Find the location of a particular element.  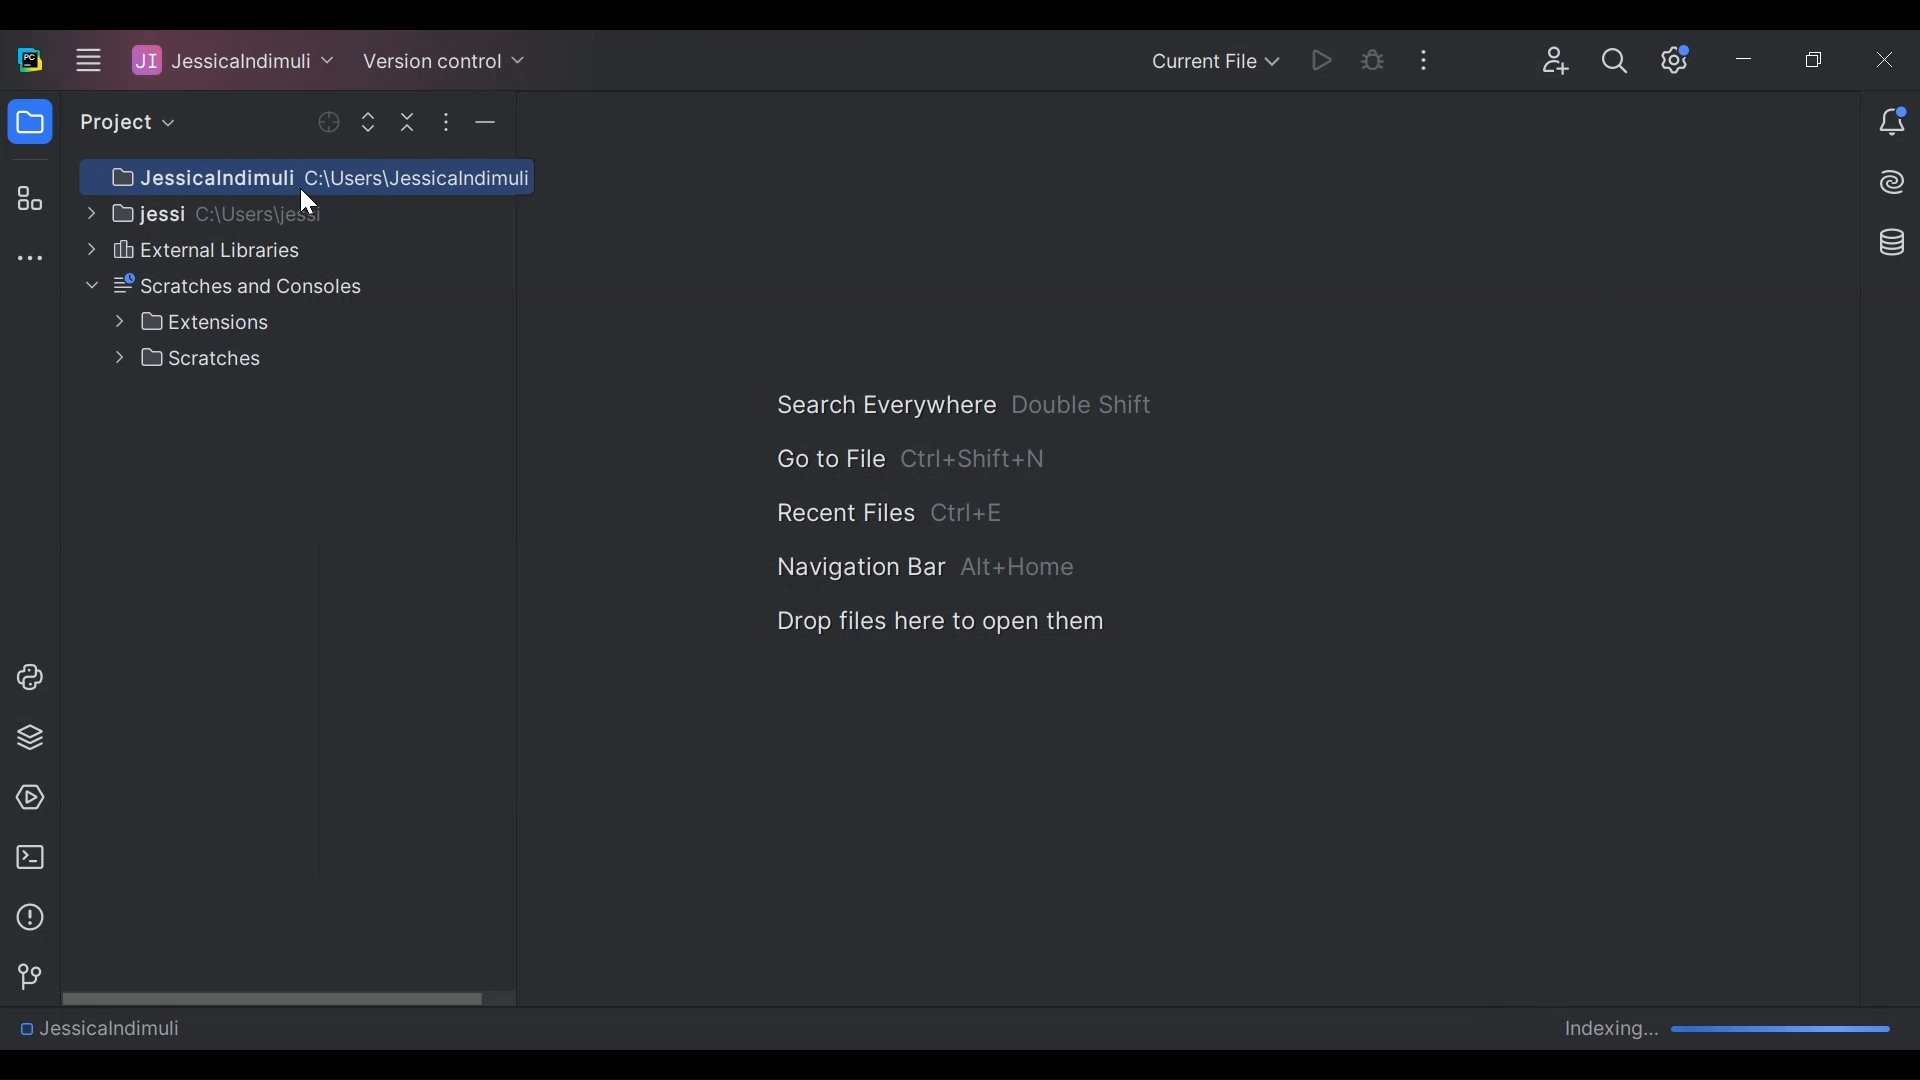

Options is located at coordinates (445, 122).